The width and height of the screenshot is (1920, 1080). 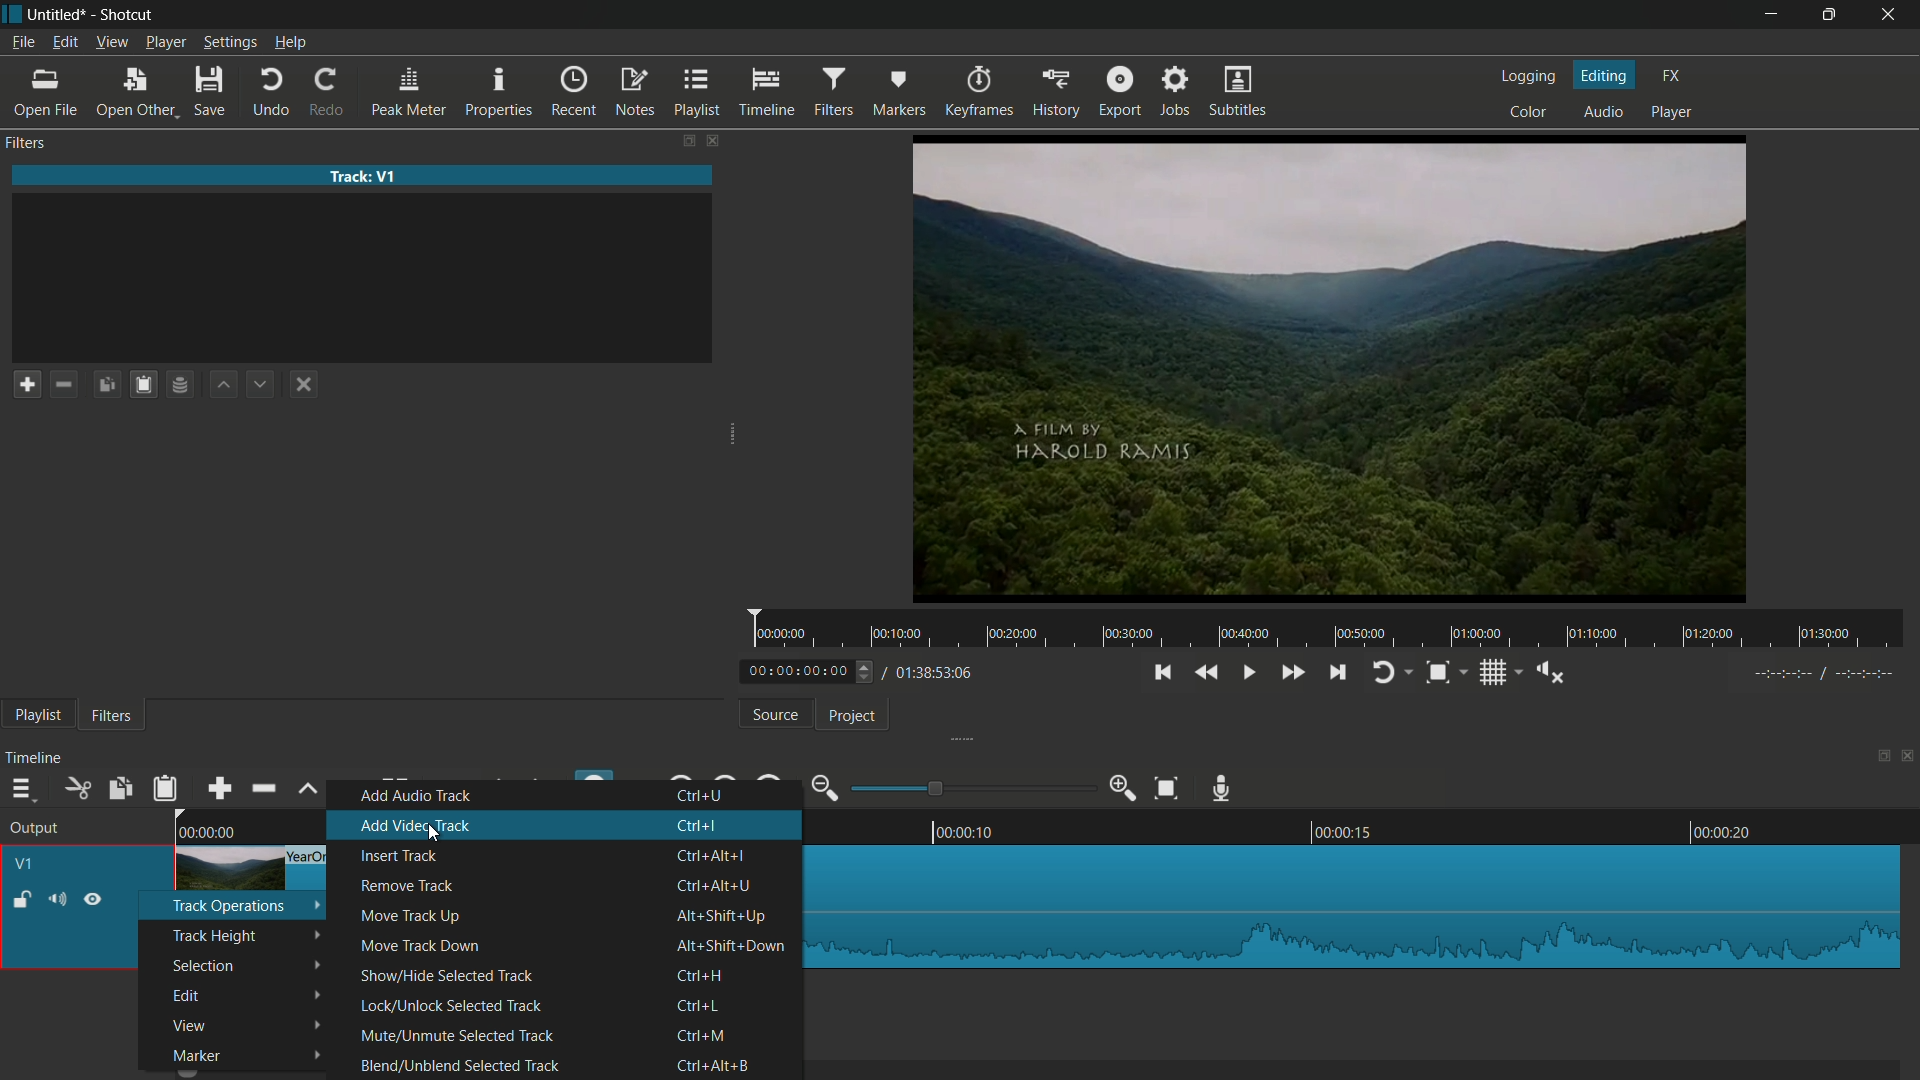 I want to click on player, so click(x=1672, y=113).